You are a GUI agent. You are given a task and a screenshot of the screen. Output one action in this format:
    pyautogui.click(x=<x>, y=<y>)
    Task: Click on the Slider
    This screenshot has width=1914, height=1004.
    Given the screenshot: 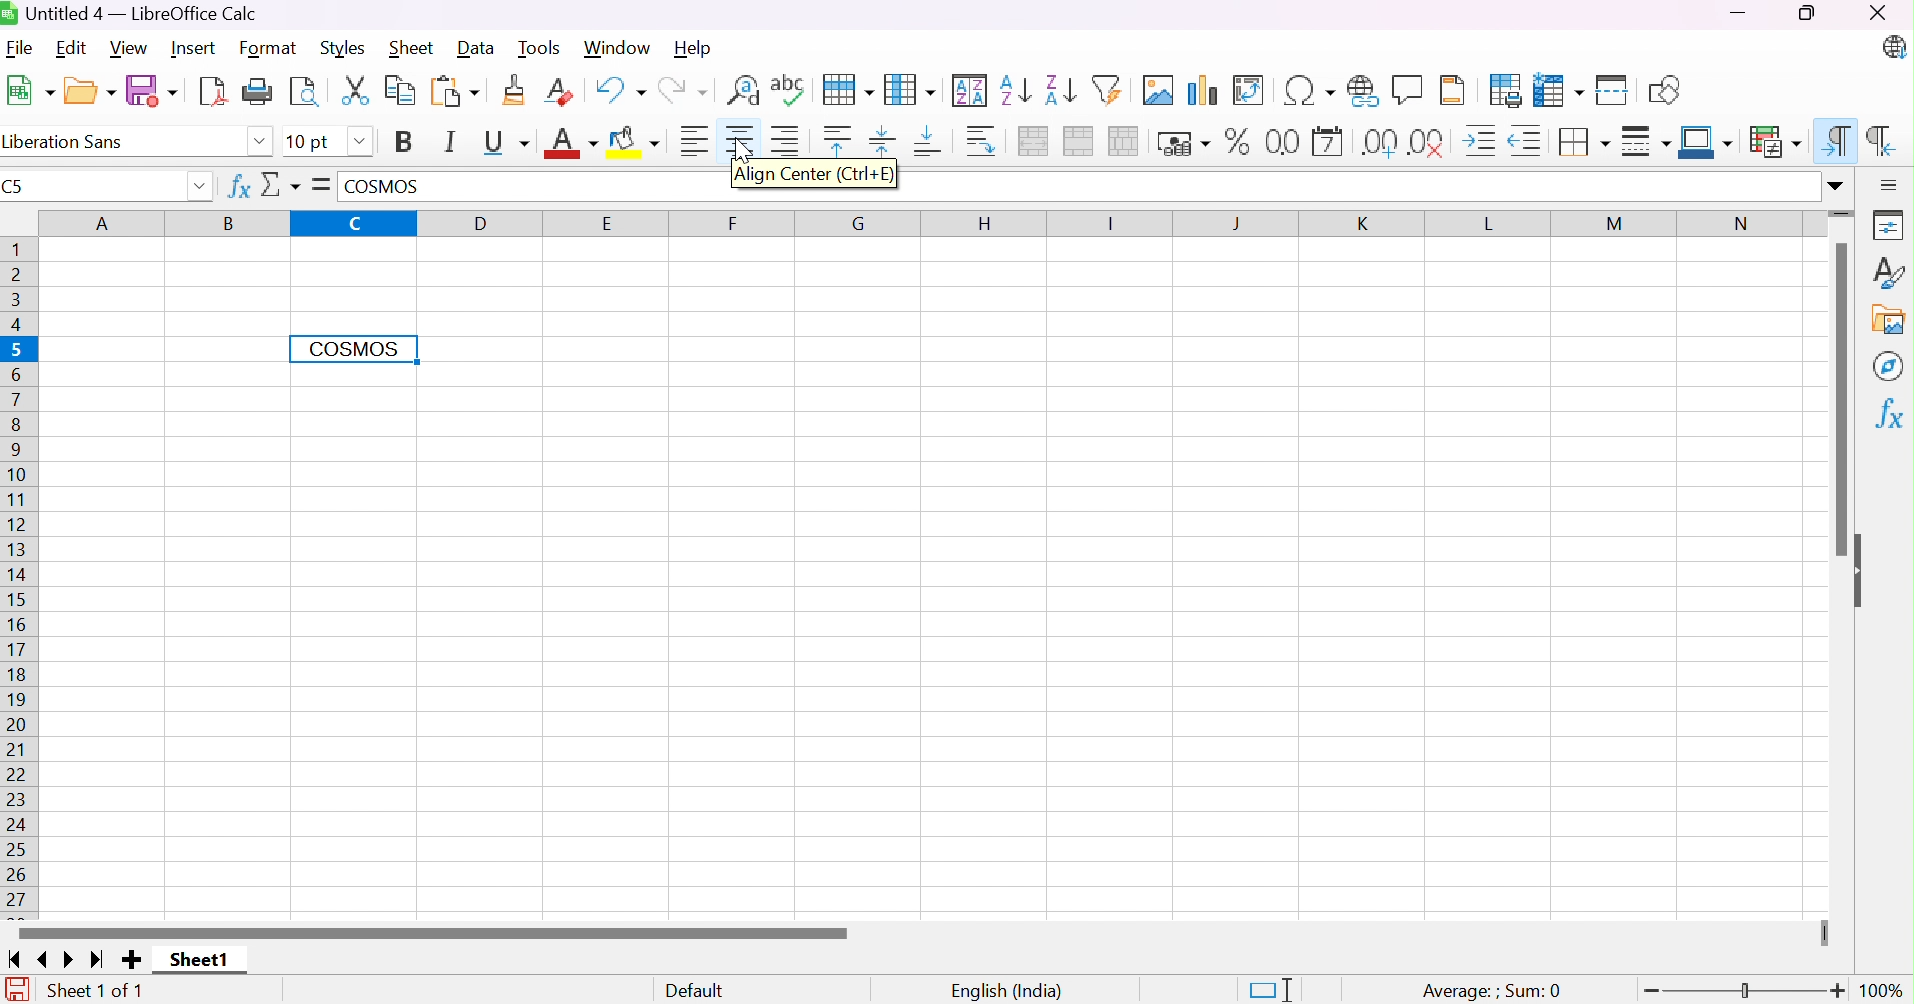 What is the action you would take?
    pyautogui.click(x=1842, y=218)
    